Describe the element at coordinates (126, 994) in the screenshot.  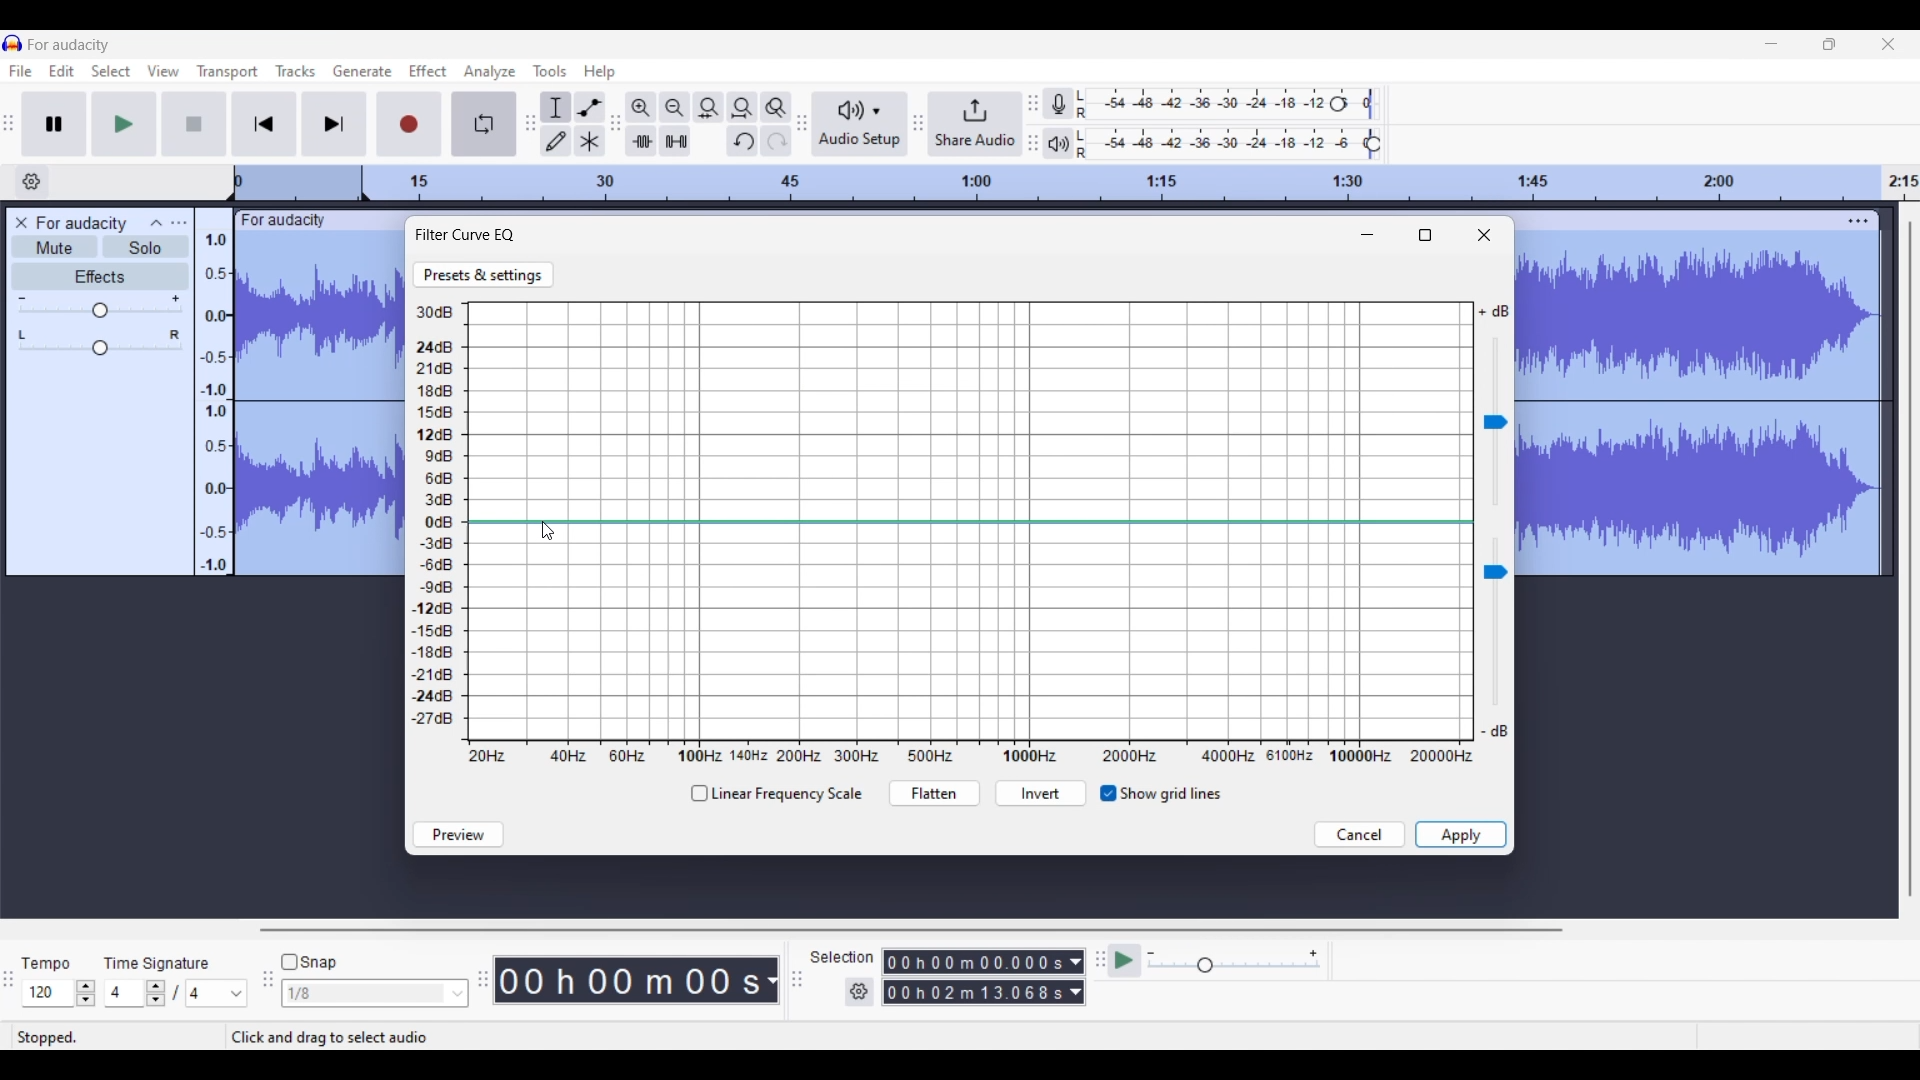
I see `Type in time signature` at that location.